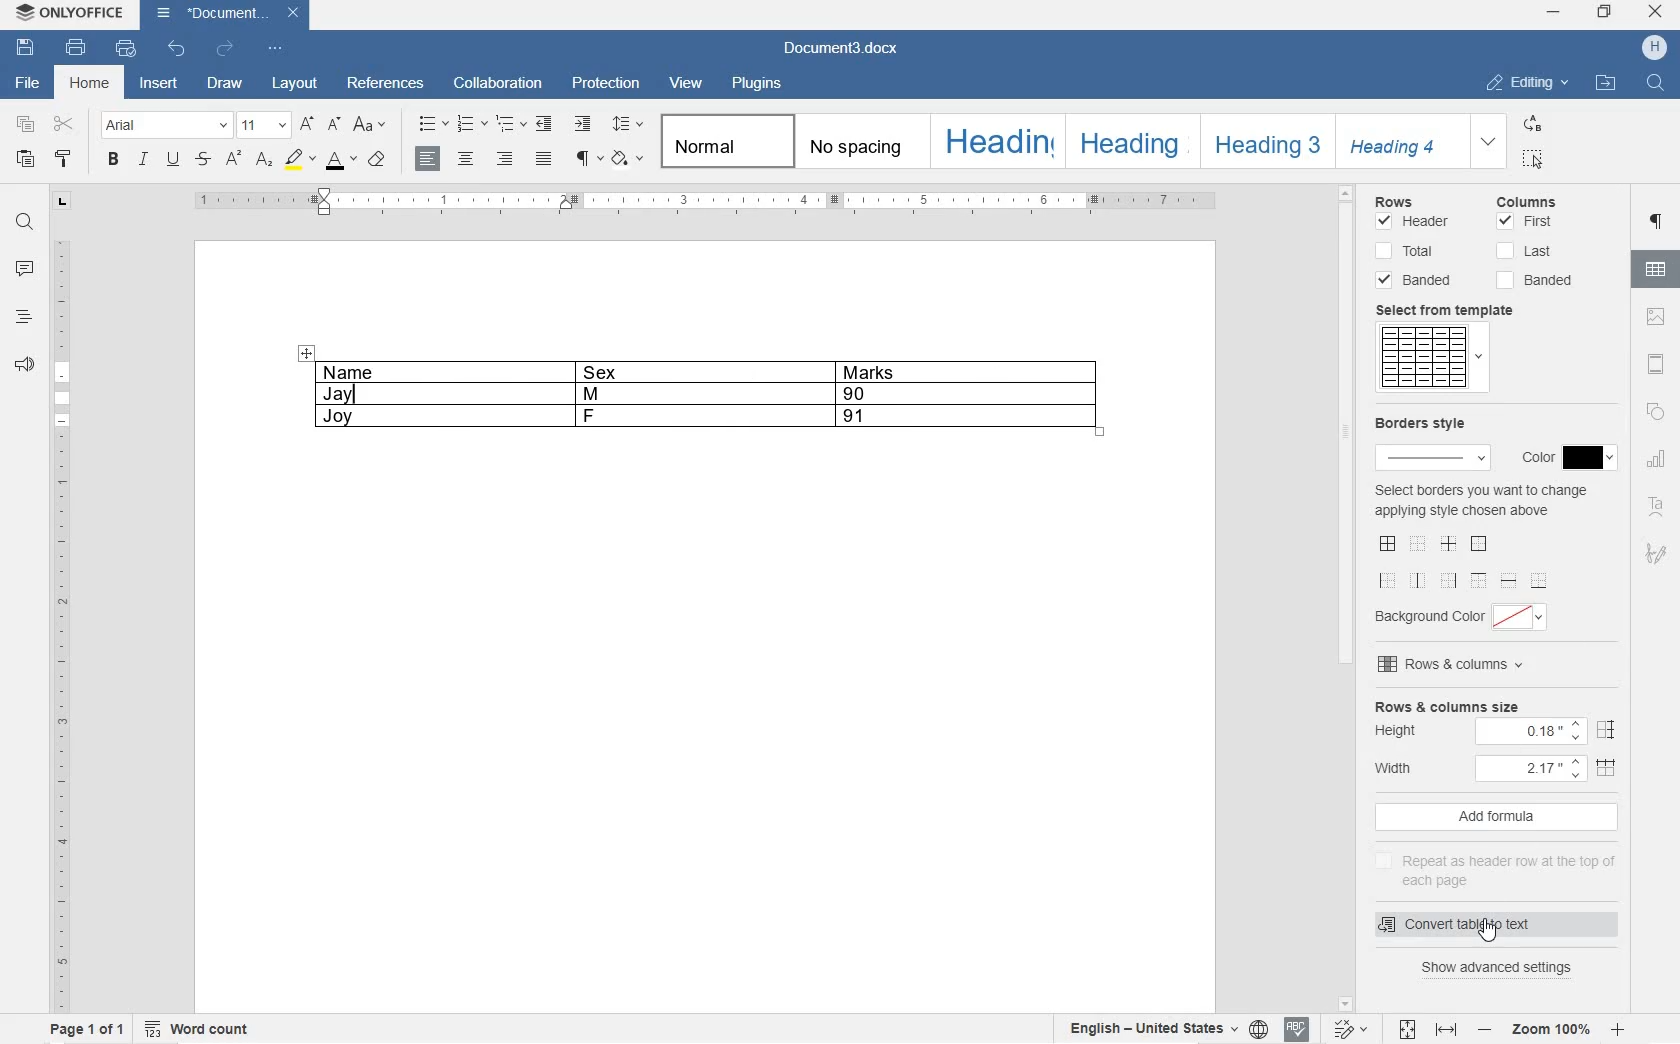 The width and height of the screenshot is (1680, 1044). Describe the element at coordinates (86, 14) in the screenshot. I see `ONLYOFFICE` at that location.